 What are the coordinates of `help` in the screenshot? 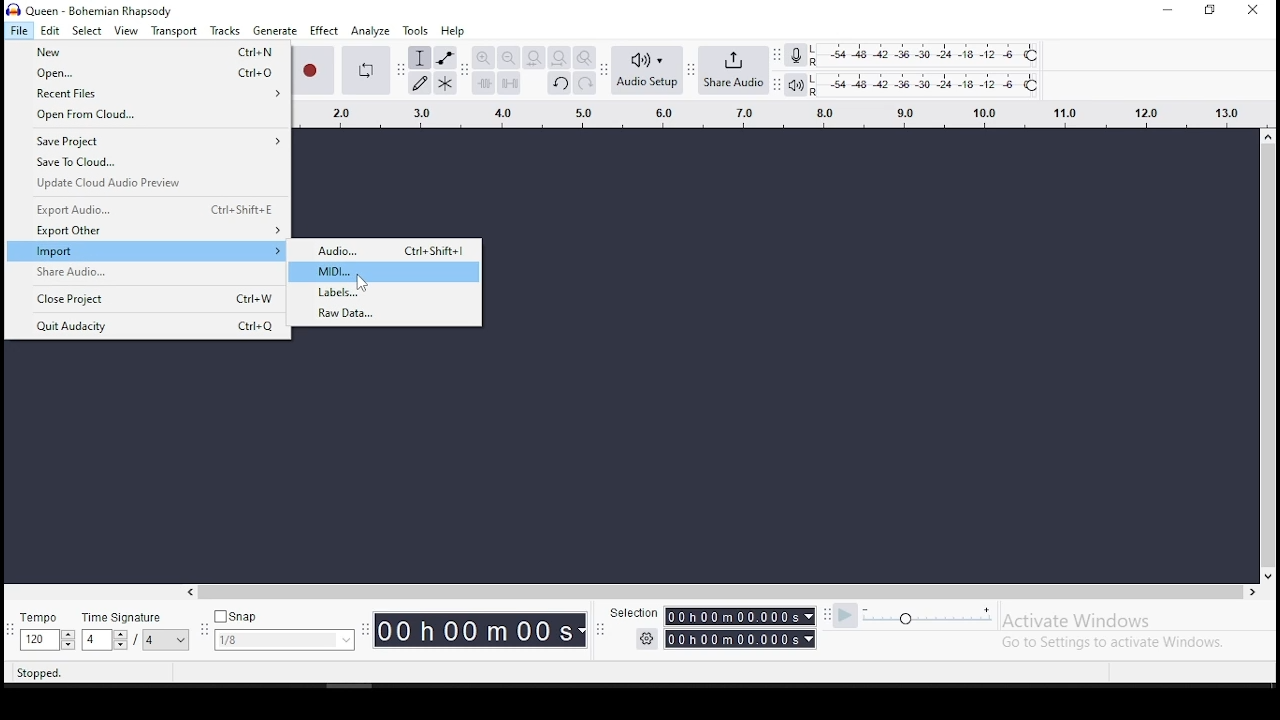 It's located at (451, 31).